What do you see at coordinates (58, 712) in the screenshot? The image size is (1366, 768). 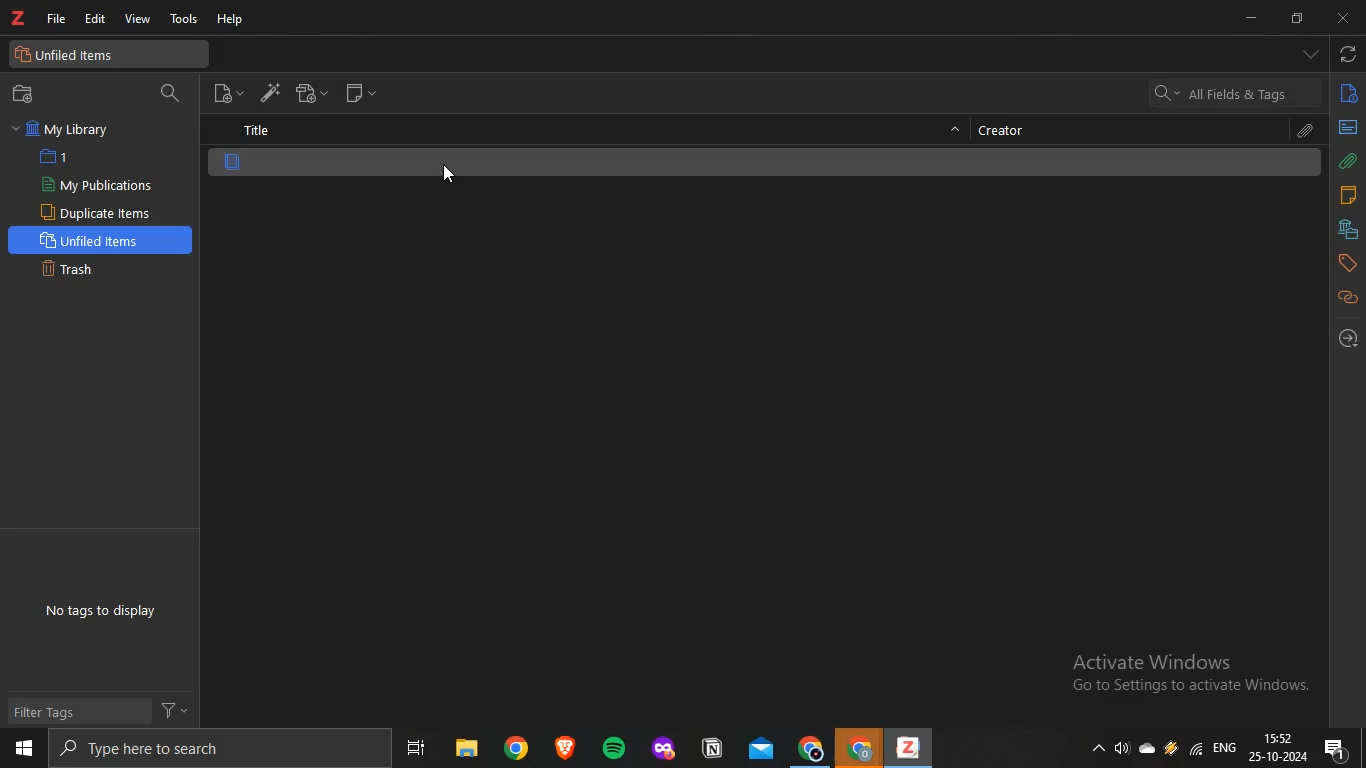 I see `Filter Tags` at bounding box center [58, 712].